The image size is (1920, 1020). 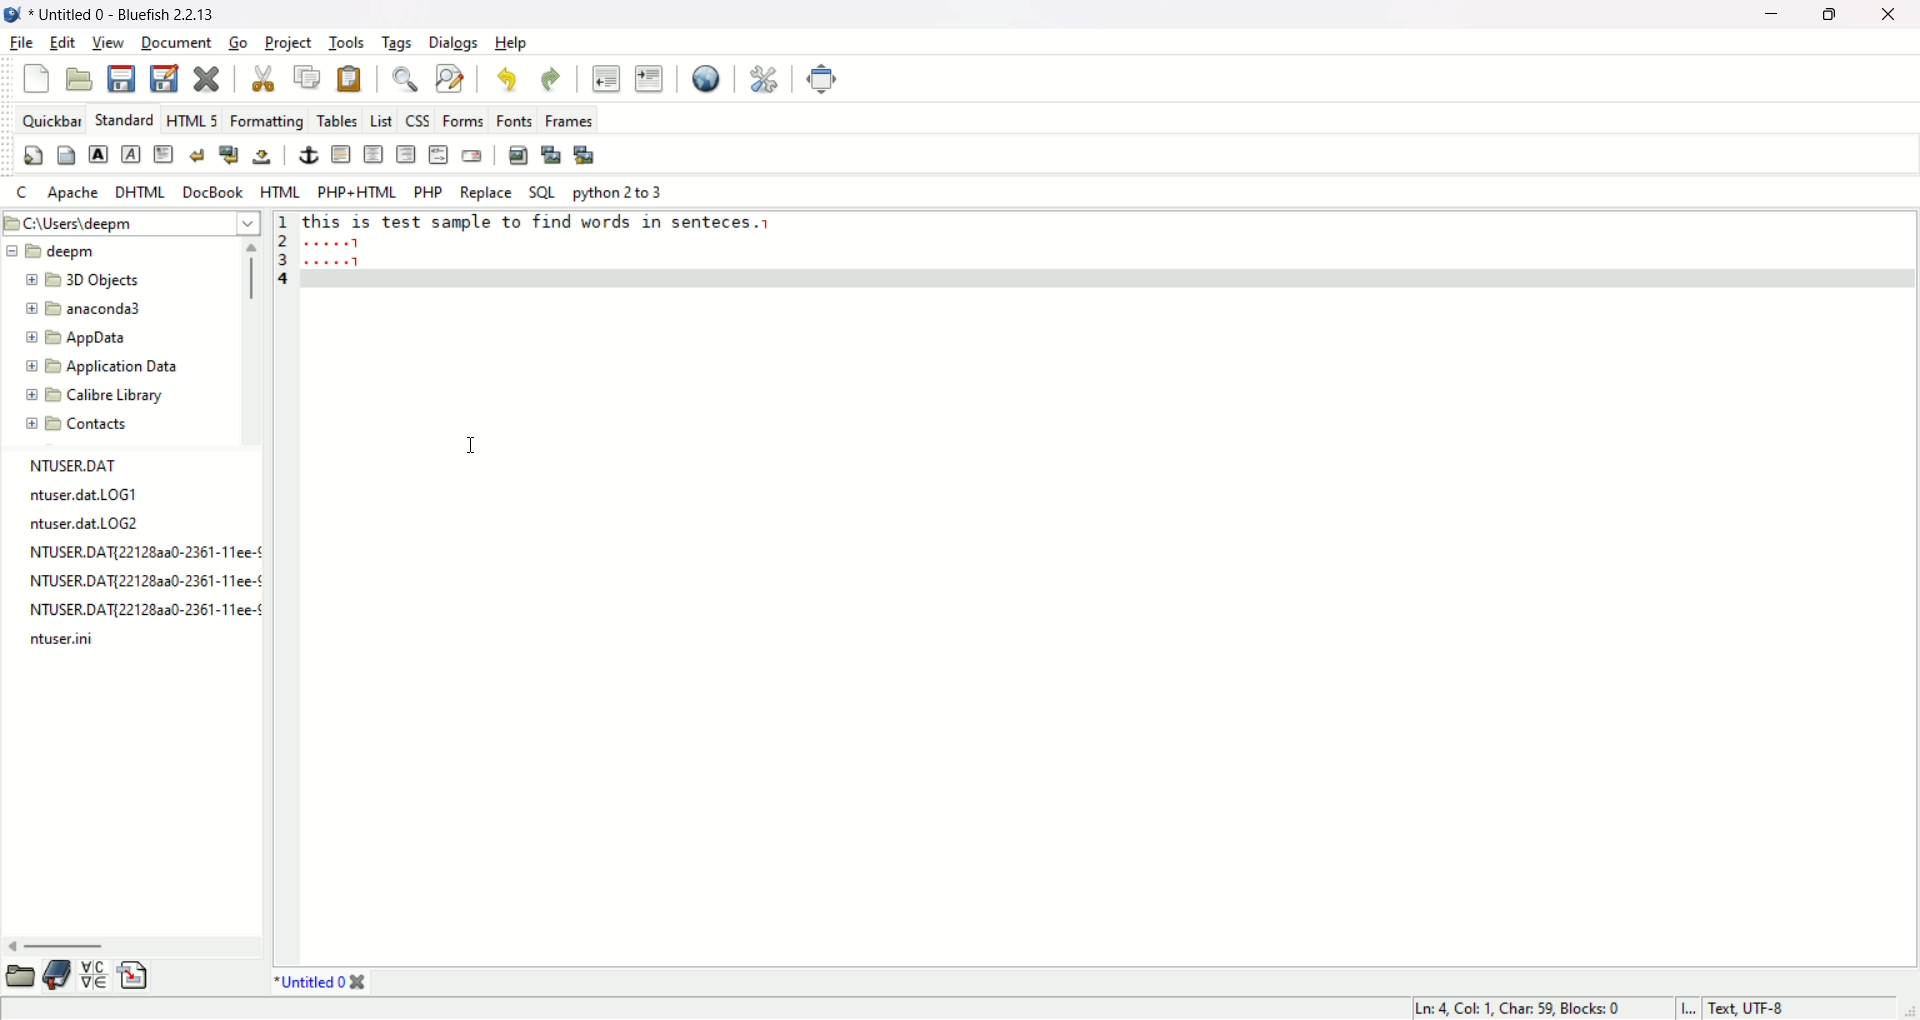 What do you see at coordinates (109, 44) in the screenshot?
I see `view` at bounding box center [109, 44].